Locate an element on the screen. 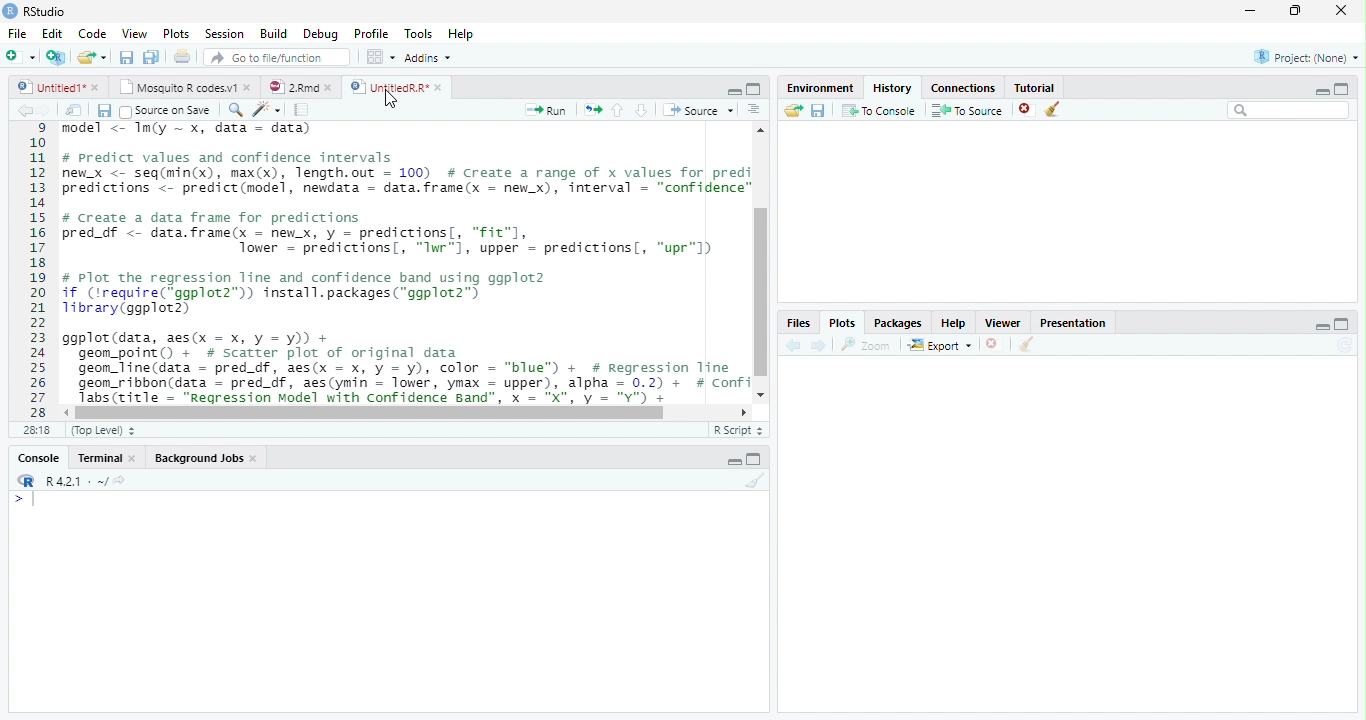 This screenshot has height=720, width=1366. > is located at coordinates (15, 500).